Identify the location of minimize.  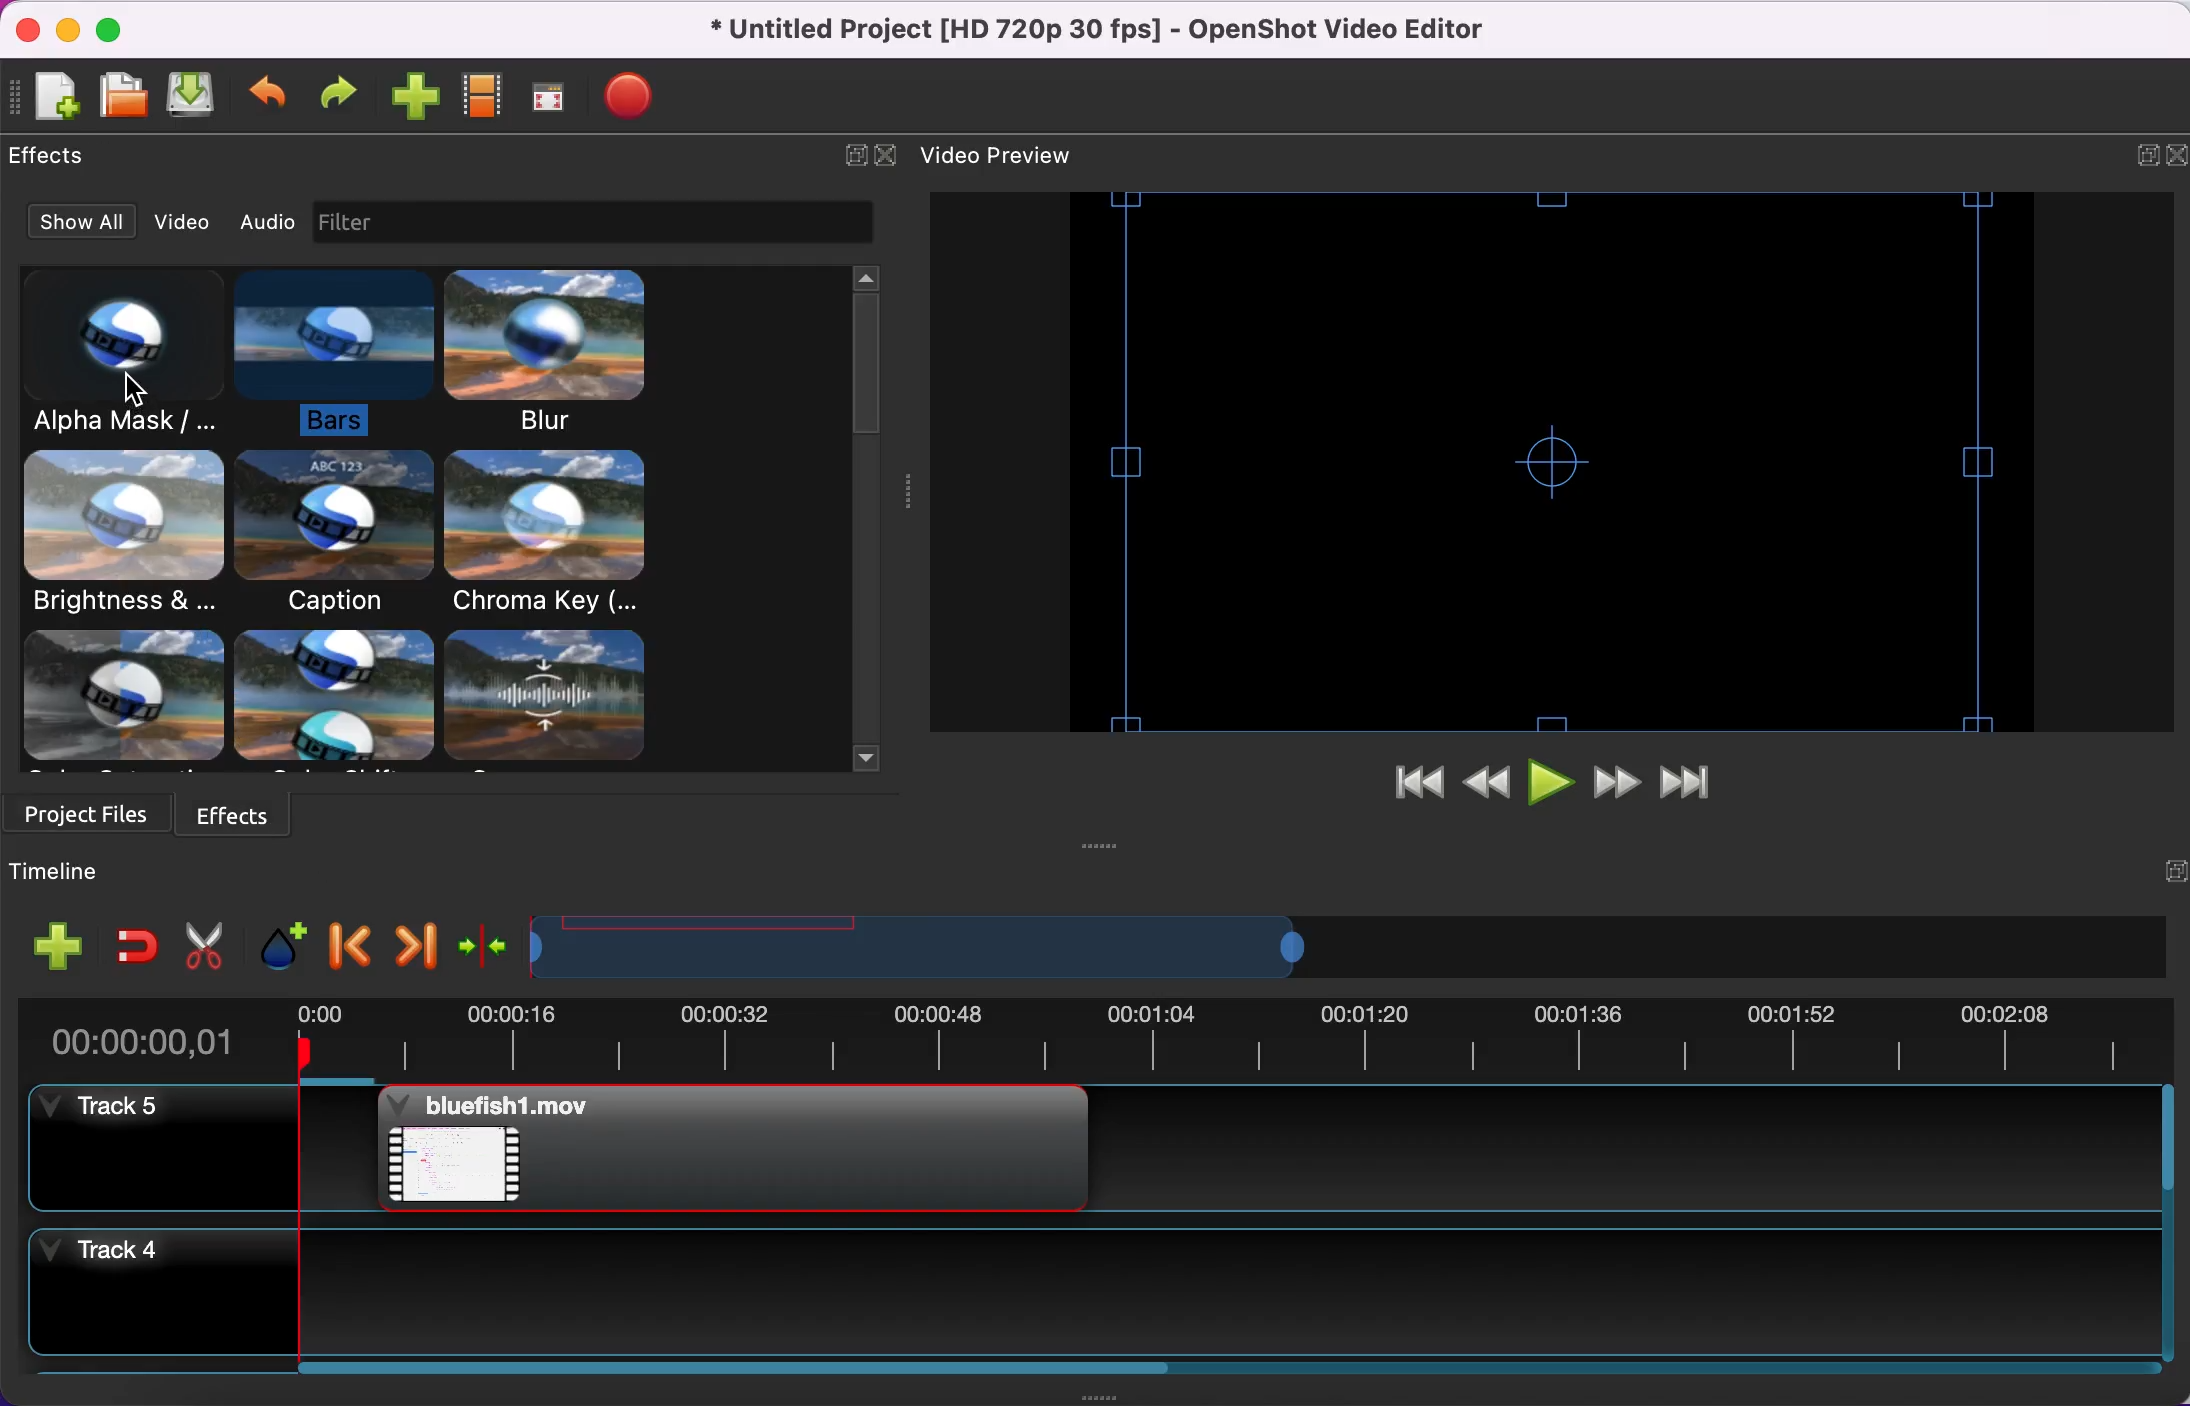
(64, 29).